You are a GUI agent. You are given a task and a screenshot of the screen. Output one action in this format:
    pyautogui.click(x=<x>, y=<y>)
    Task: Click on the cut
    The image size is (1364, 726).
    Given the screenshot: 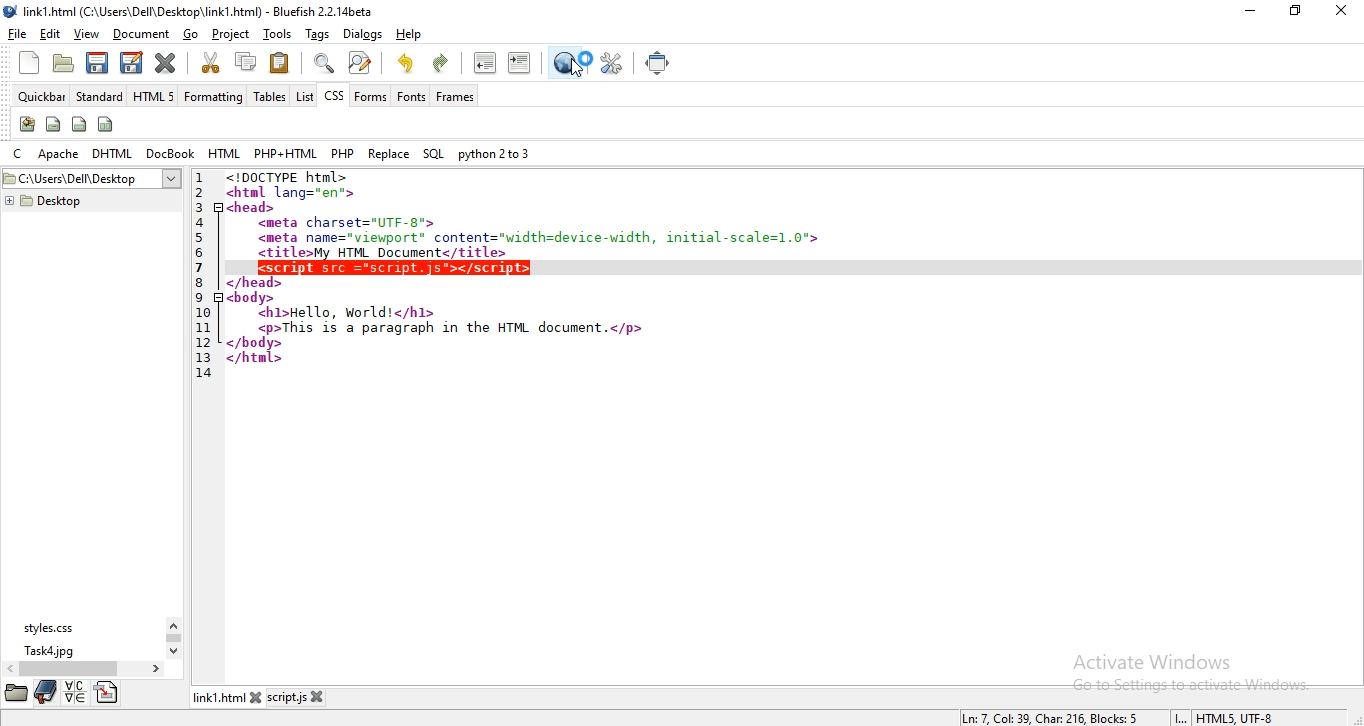 What is the action you would take?
    pyautogui.click(x=210, y=61)
    